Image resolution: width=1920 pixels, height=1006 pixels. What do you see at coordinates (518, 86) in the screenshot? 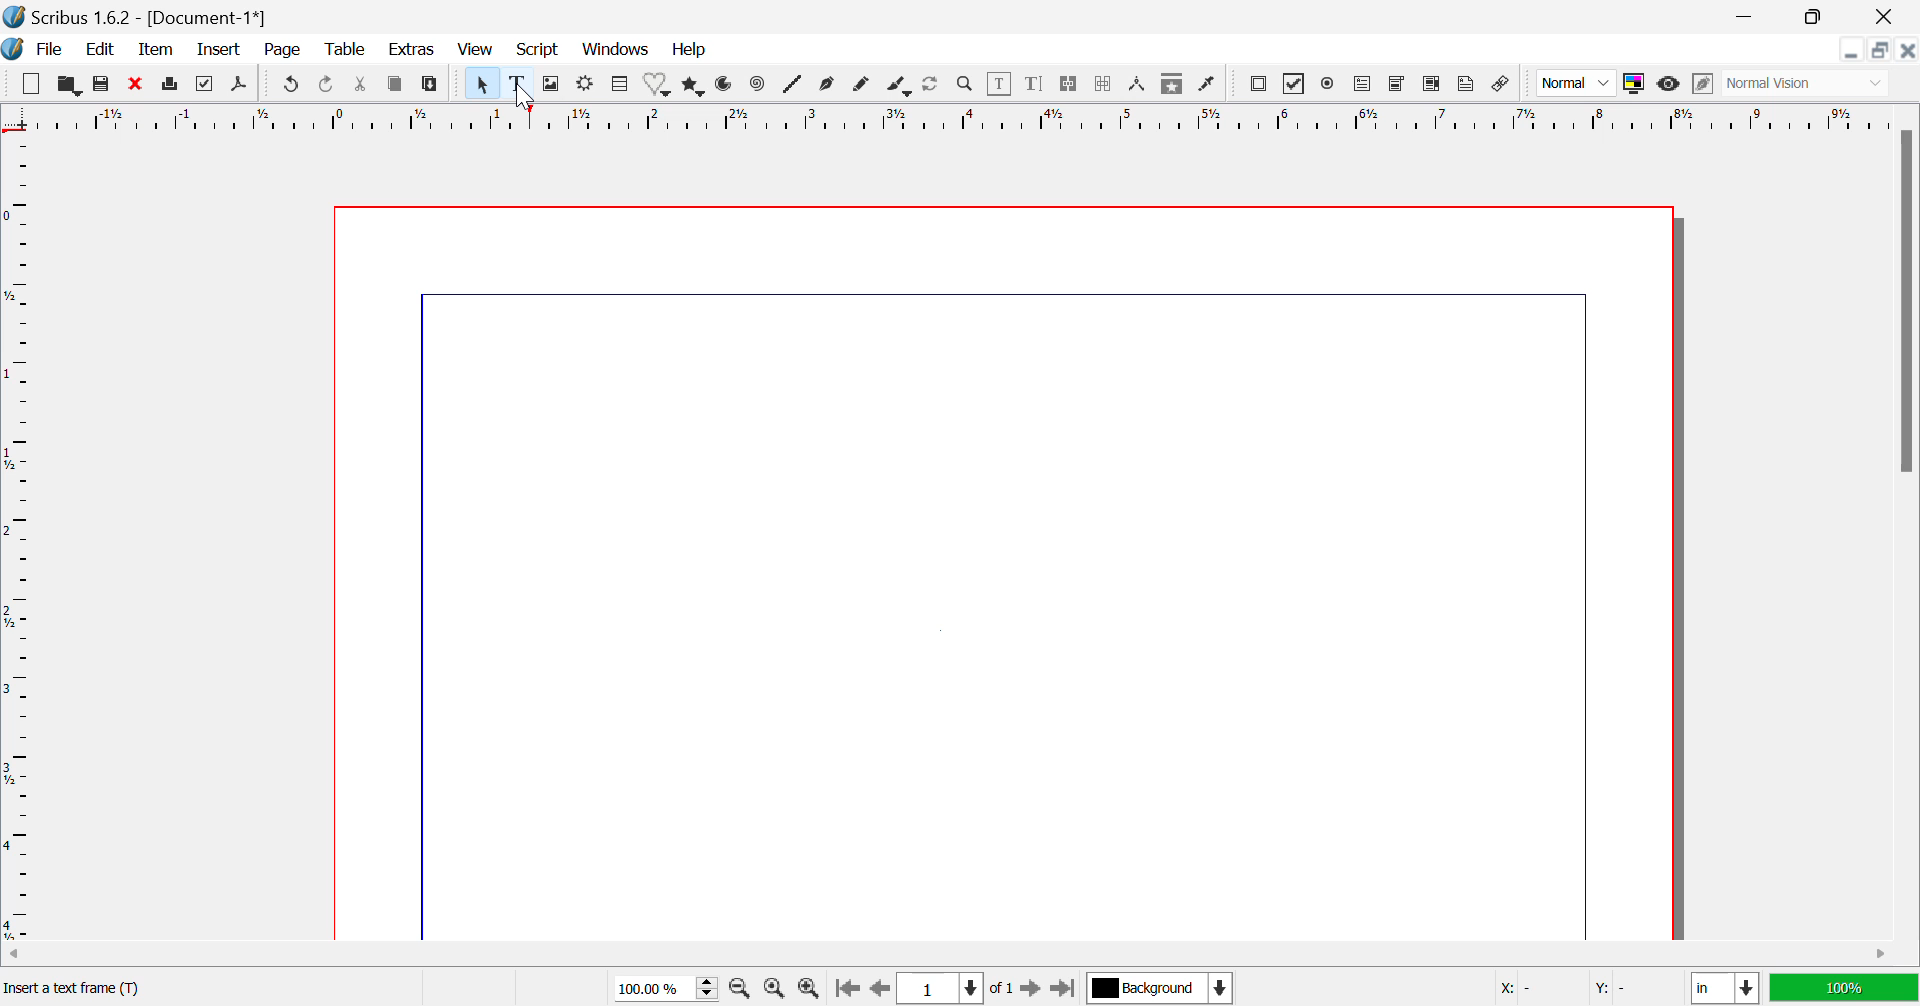
I see `Text Frame` at bounding box center [518, 86].